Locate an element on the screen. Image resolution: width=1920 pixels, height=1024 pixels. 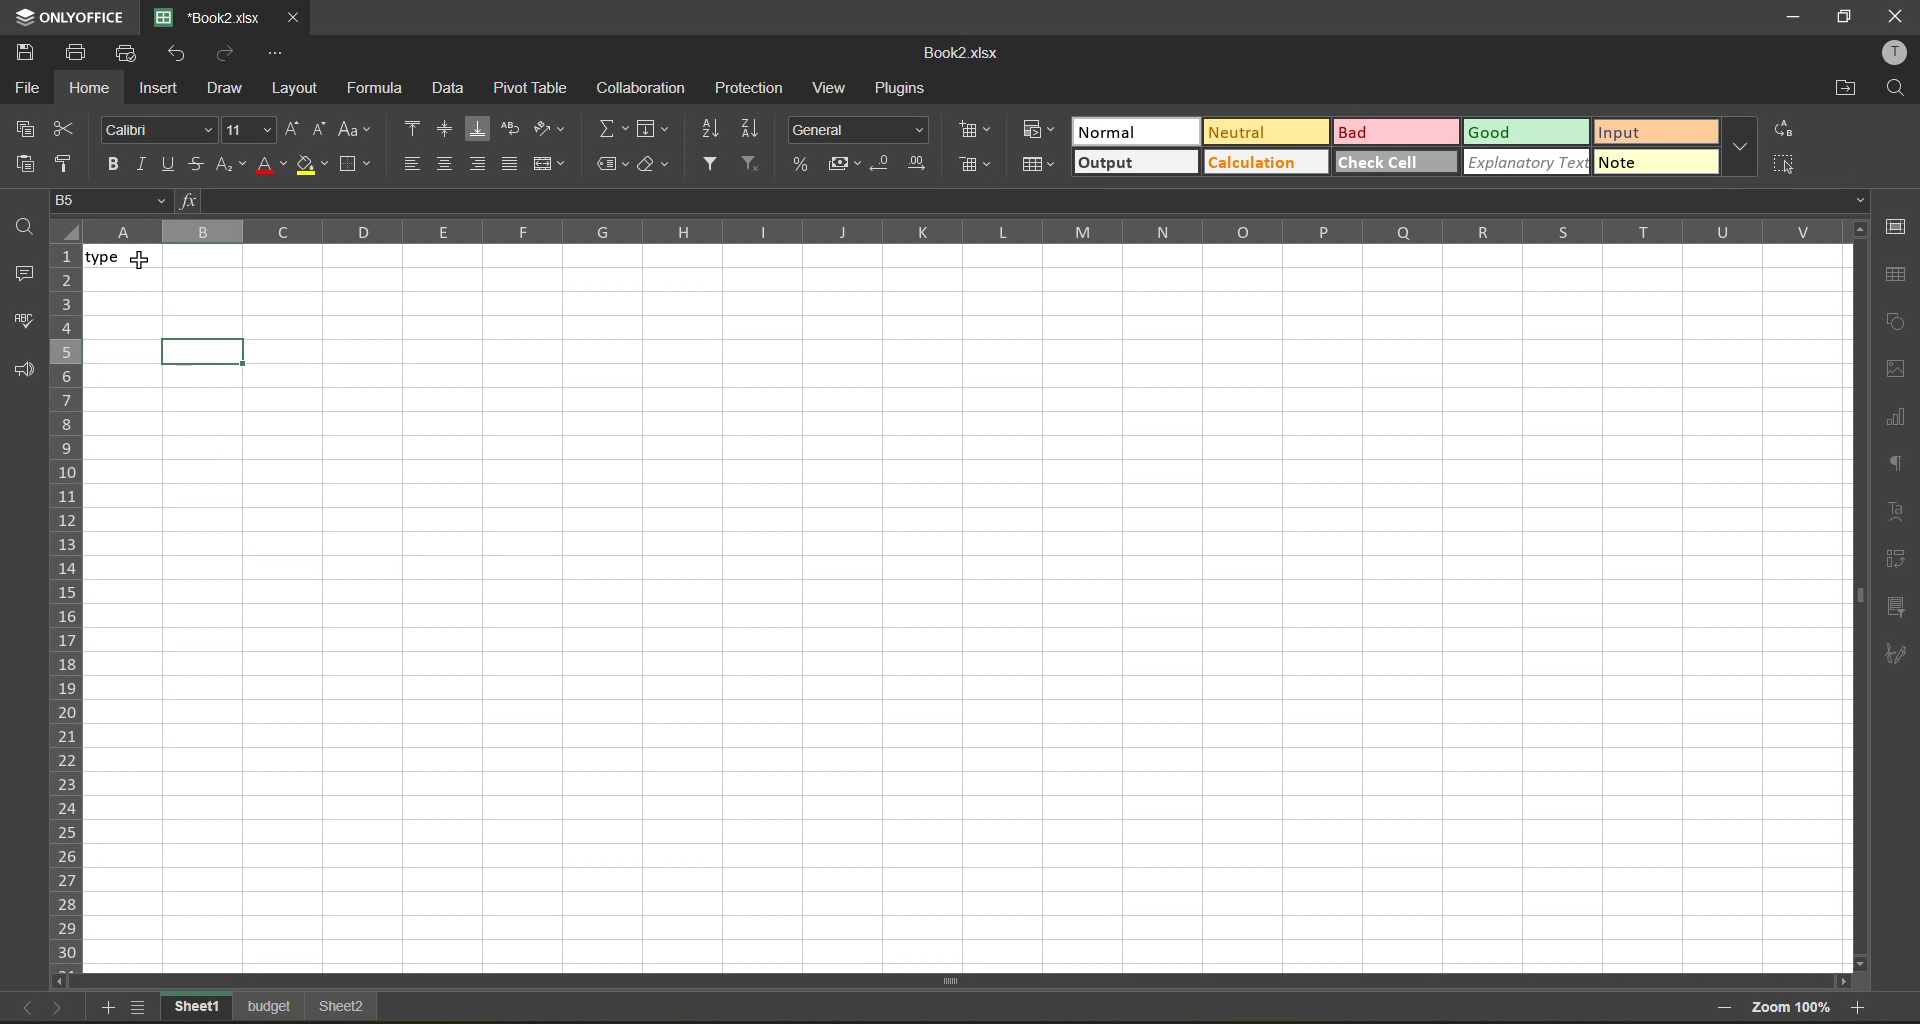
align bottom is located at coordinates (483, 129).